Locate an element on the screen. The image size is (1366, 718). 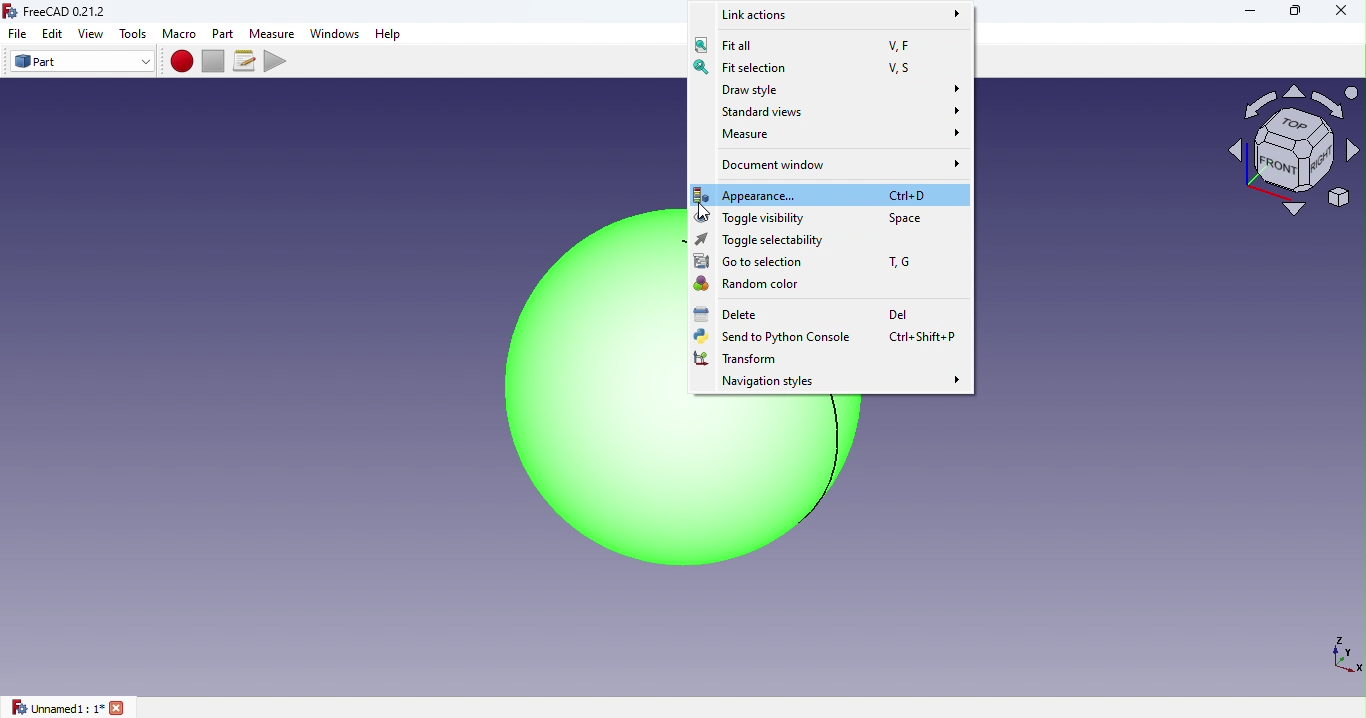
Delete is located at coordinates (816, 315).